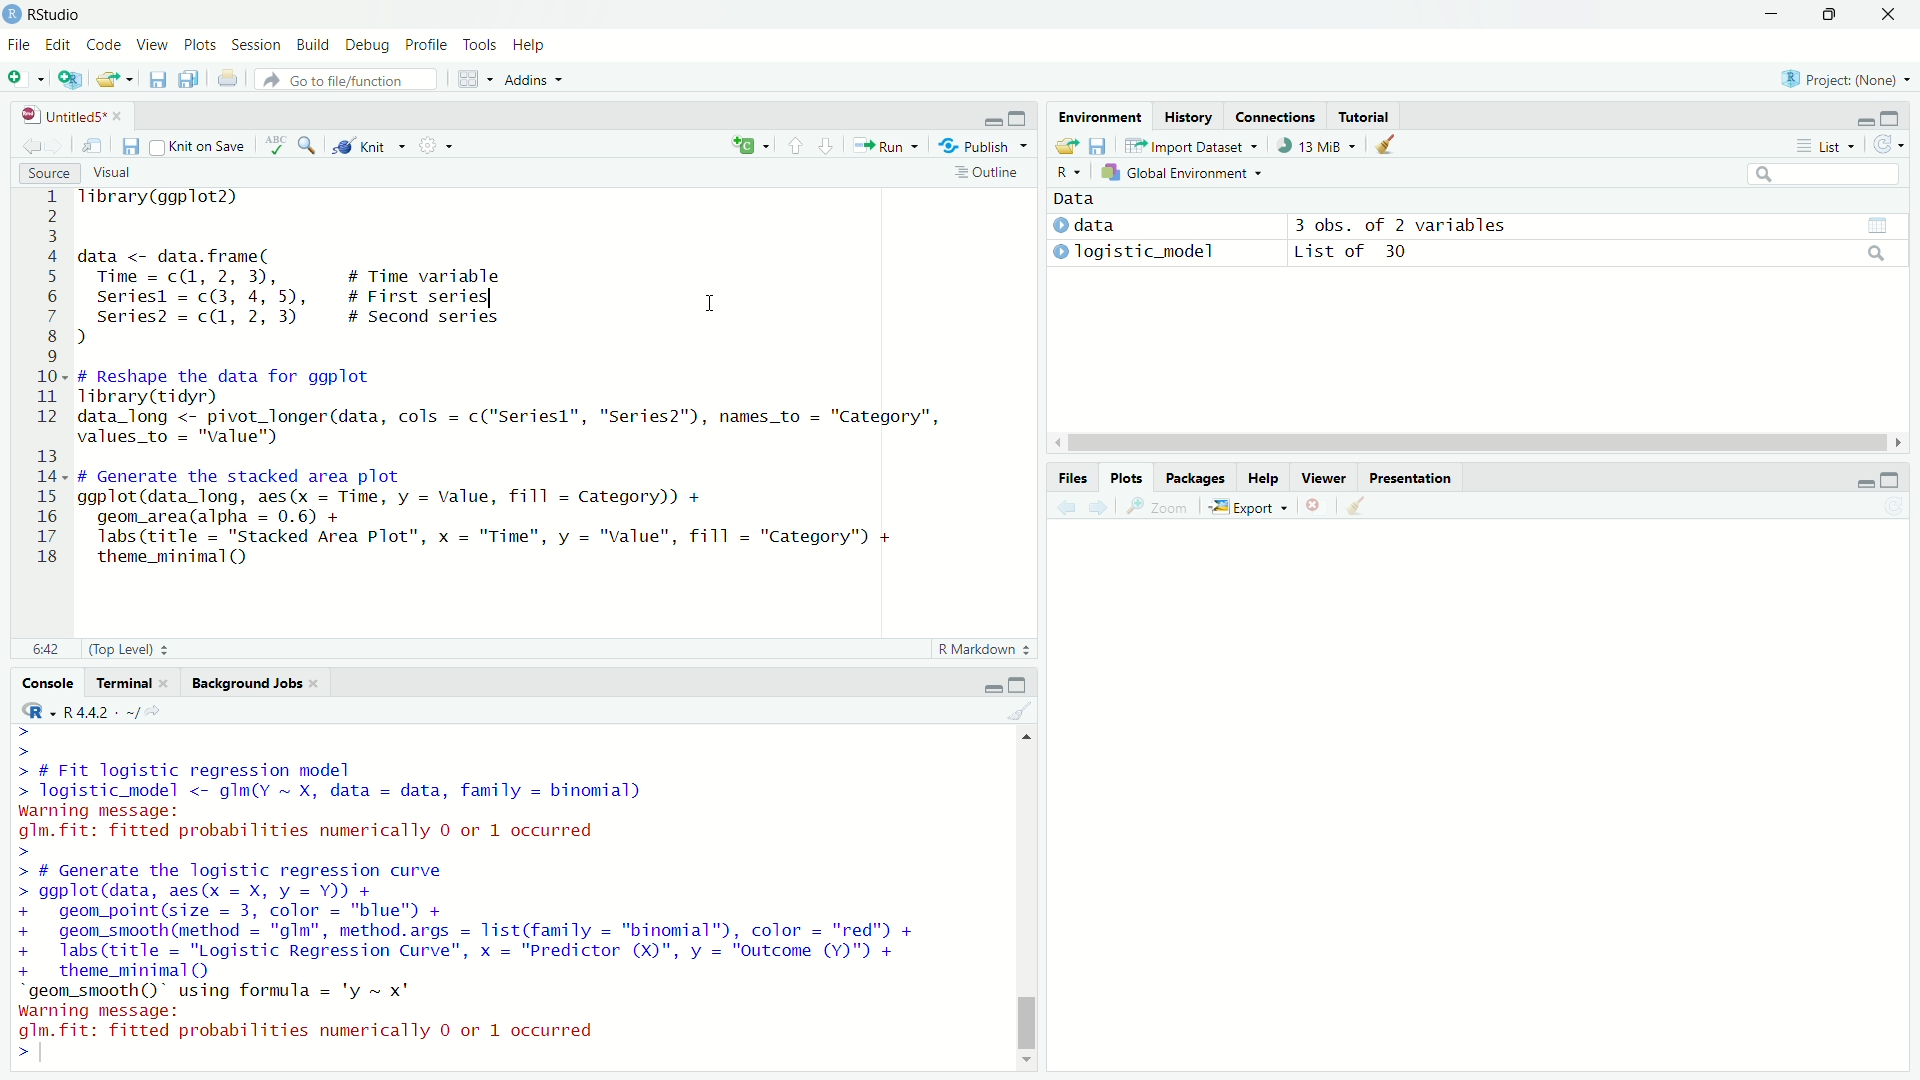  Describe the element at coordinates (58, 44) in the screenshot. I see `Edit` at that location.